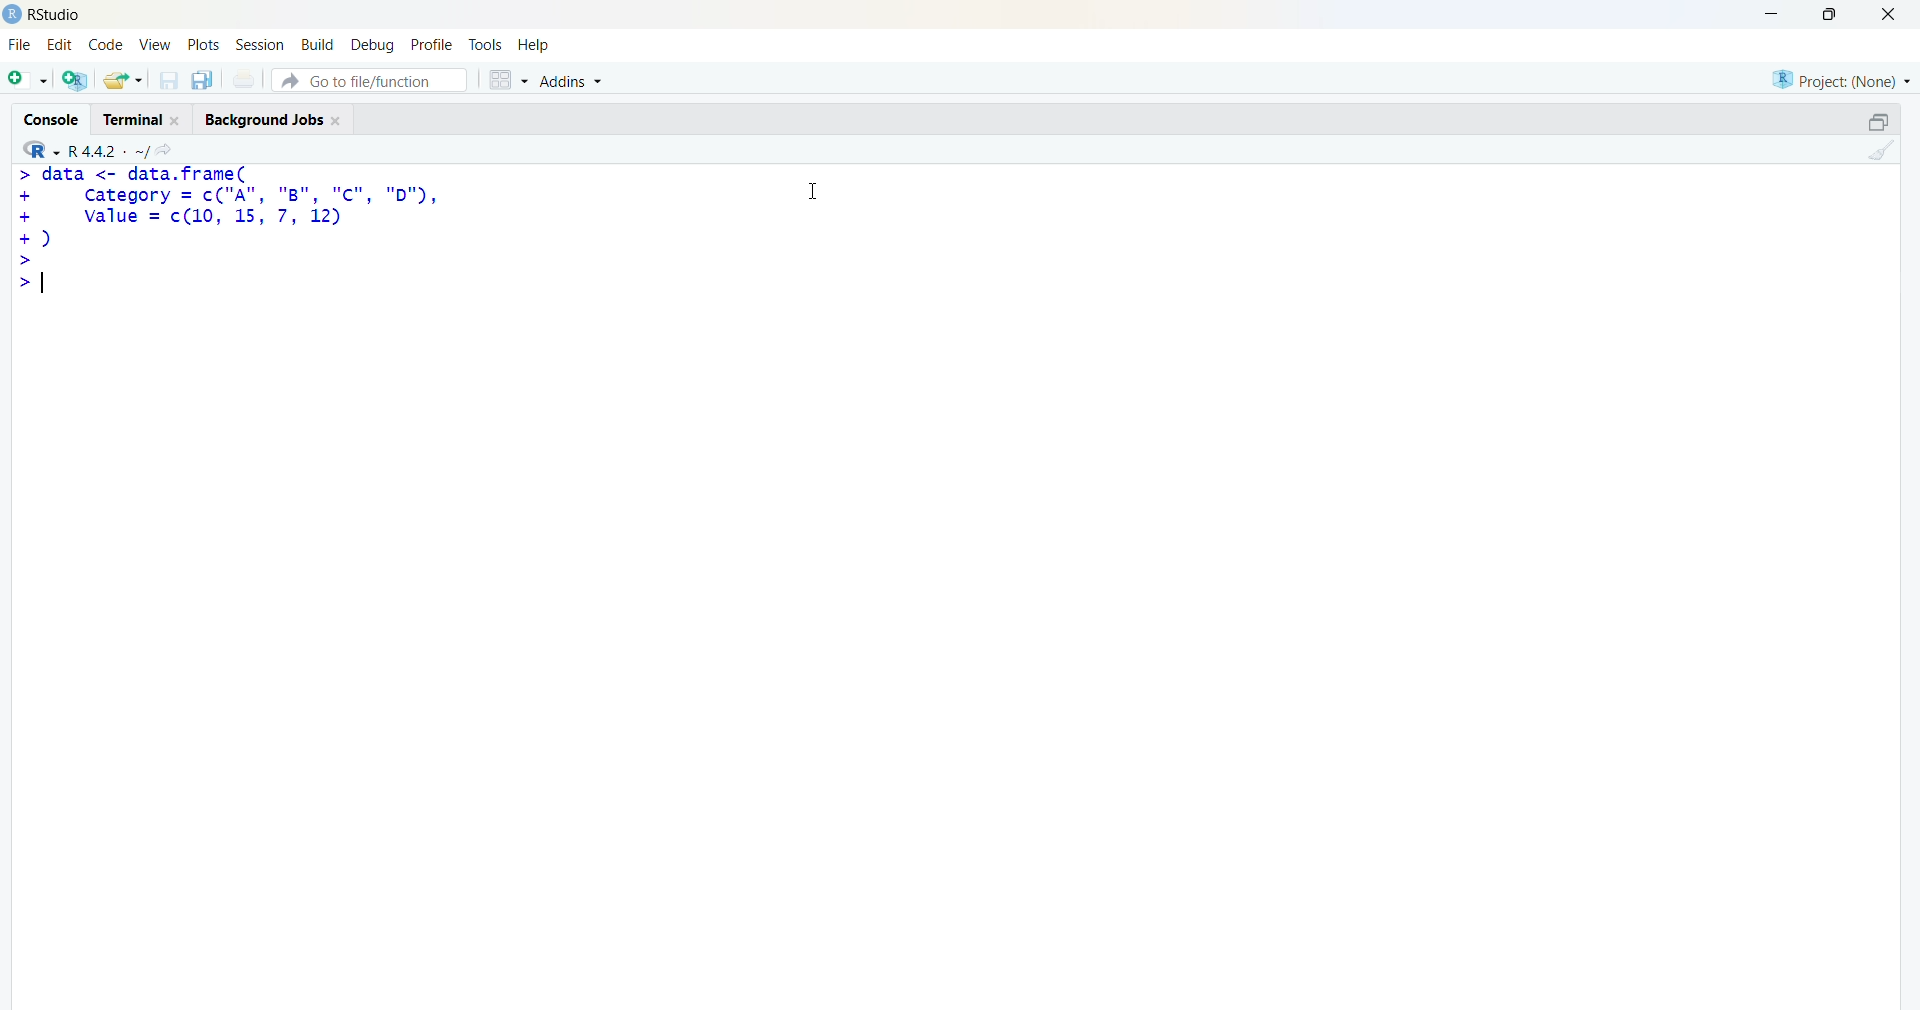  I want to click on Rstudio, so click(61, 15).